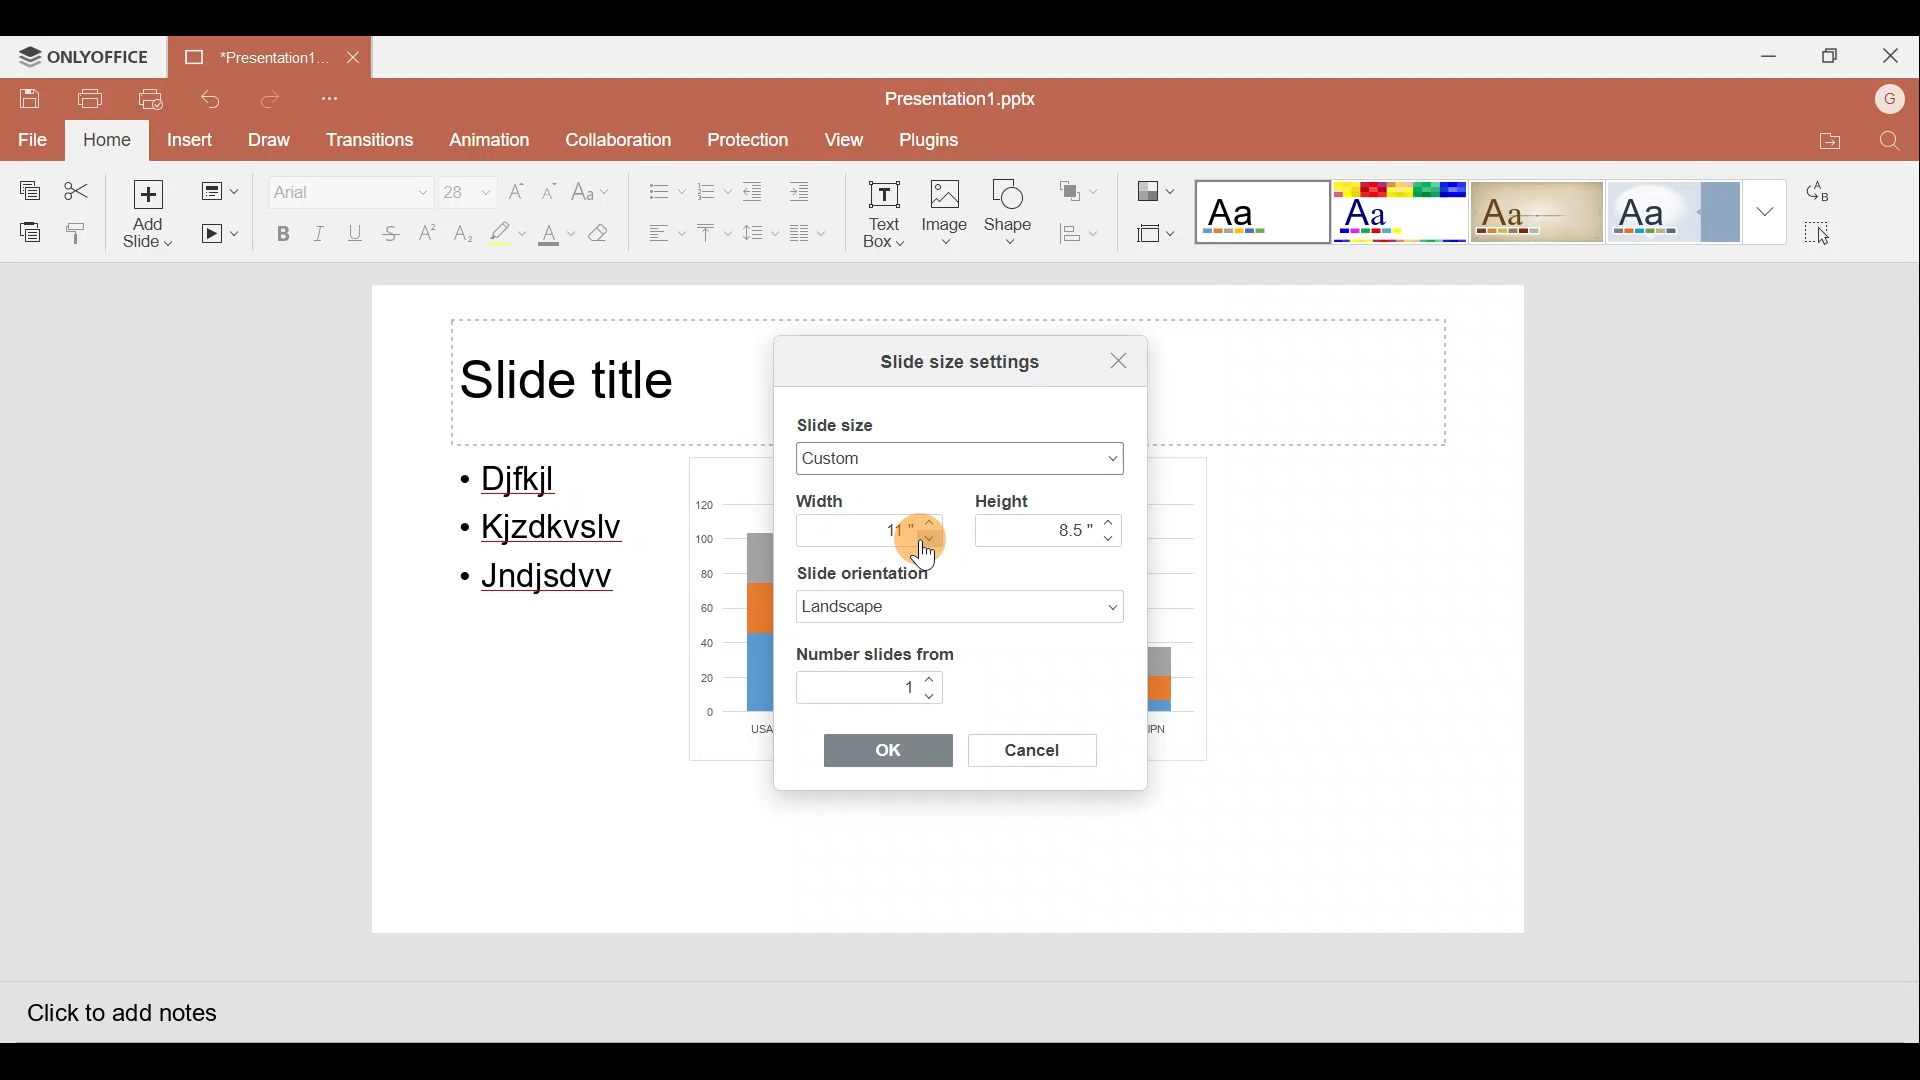  Describe the element at coordinates (873, 650) in the screenshot. I see `Number slides from` at that location.